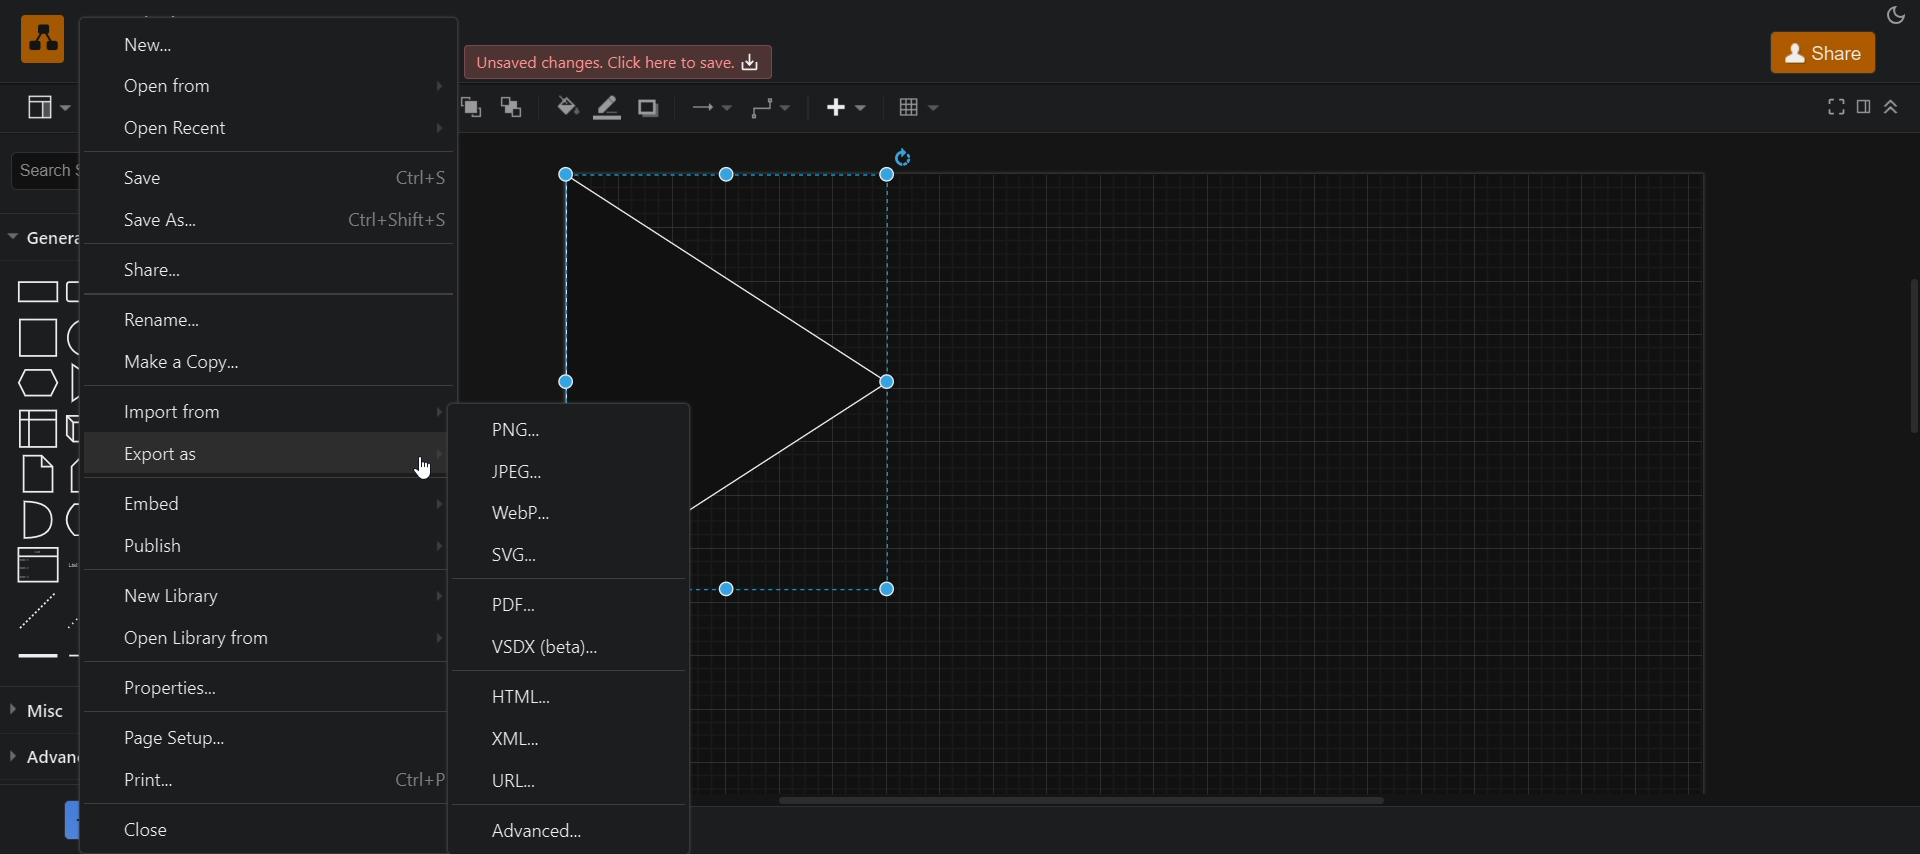 This screenshot has height=854, width=1920. Describe the element at coordinates (39, 337) in the screenshot. I see `square` at that location.